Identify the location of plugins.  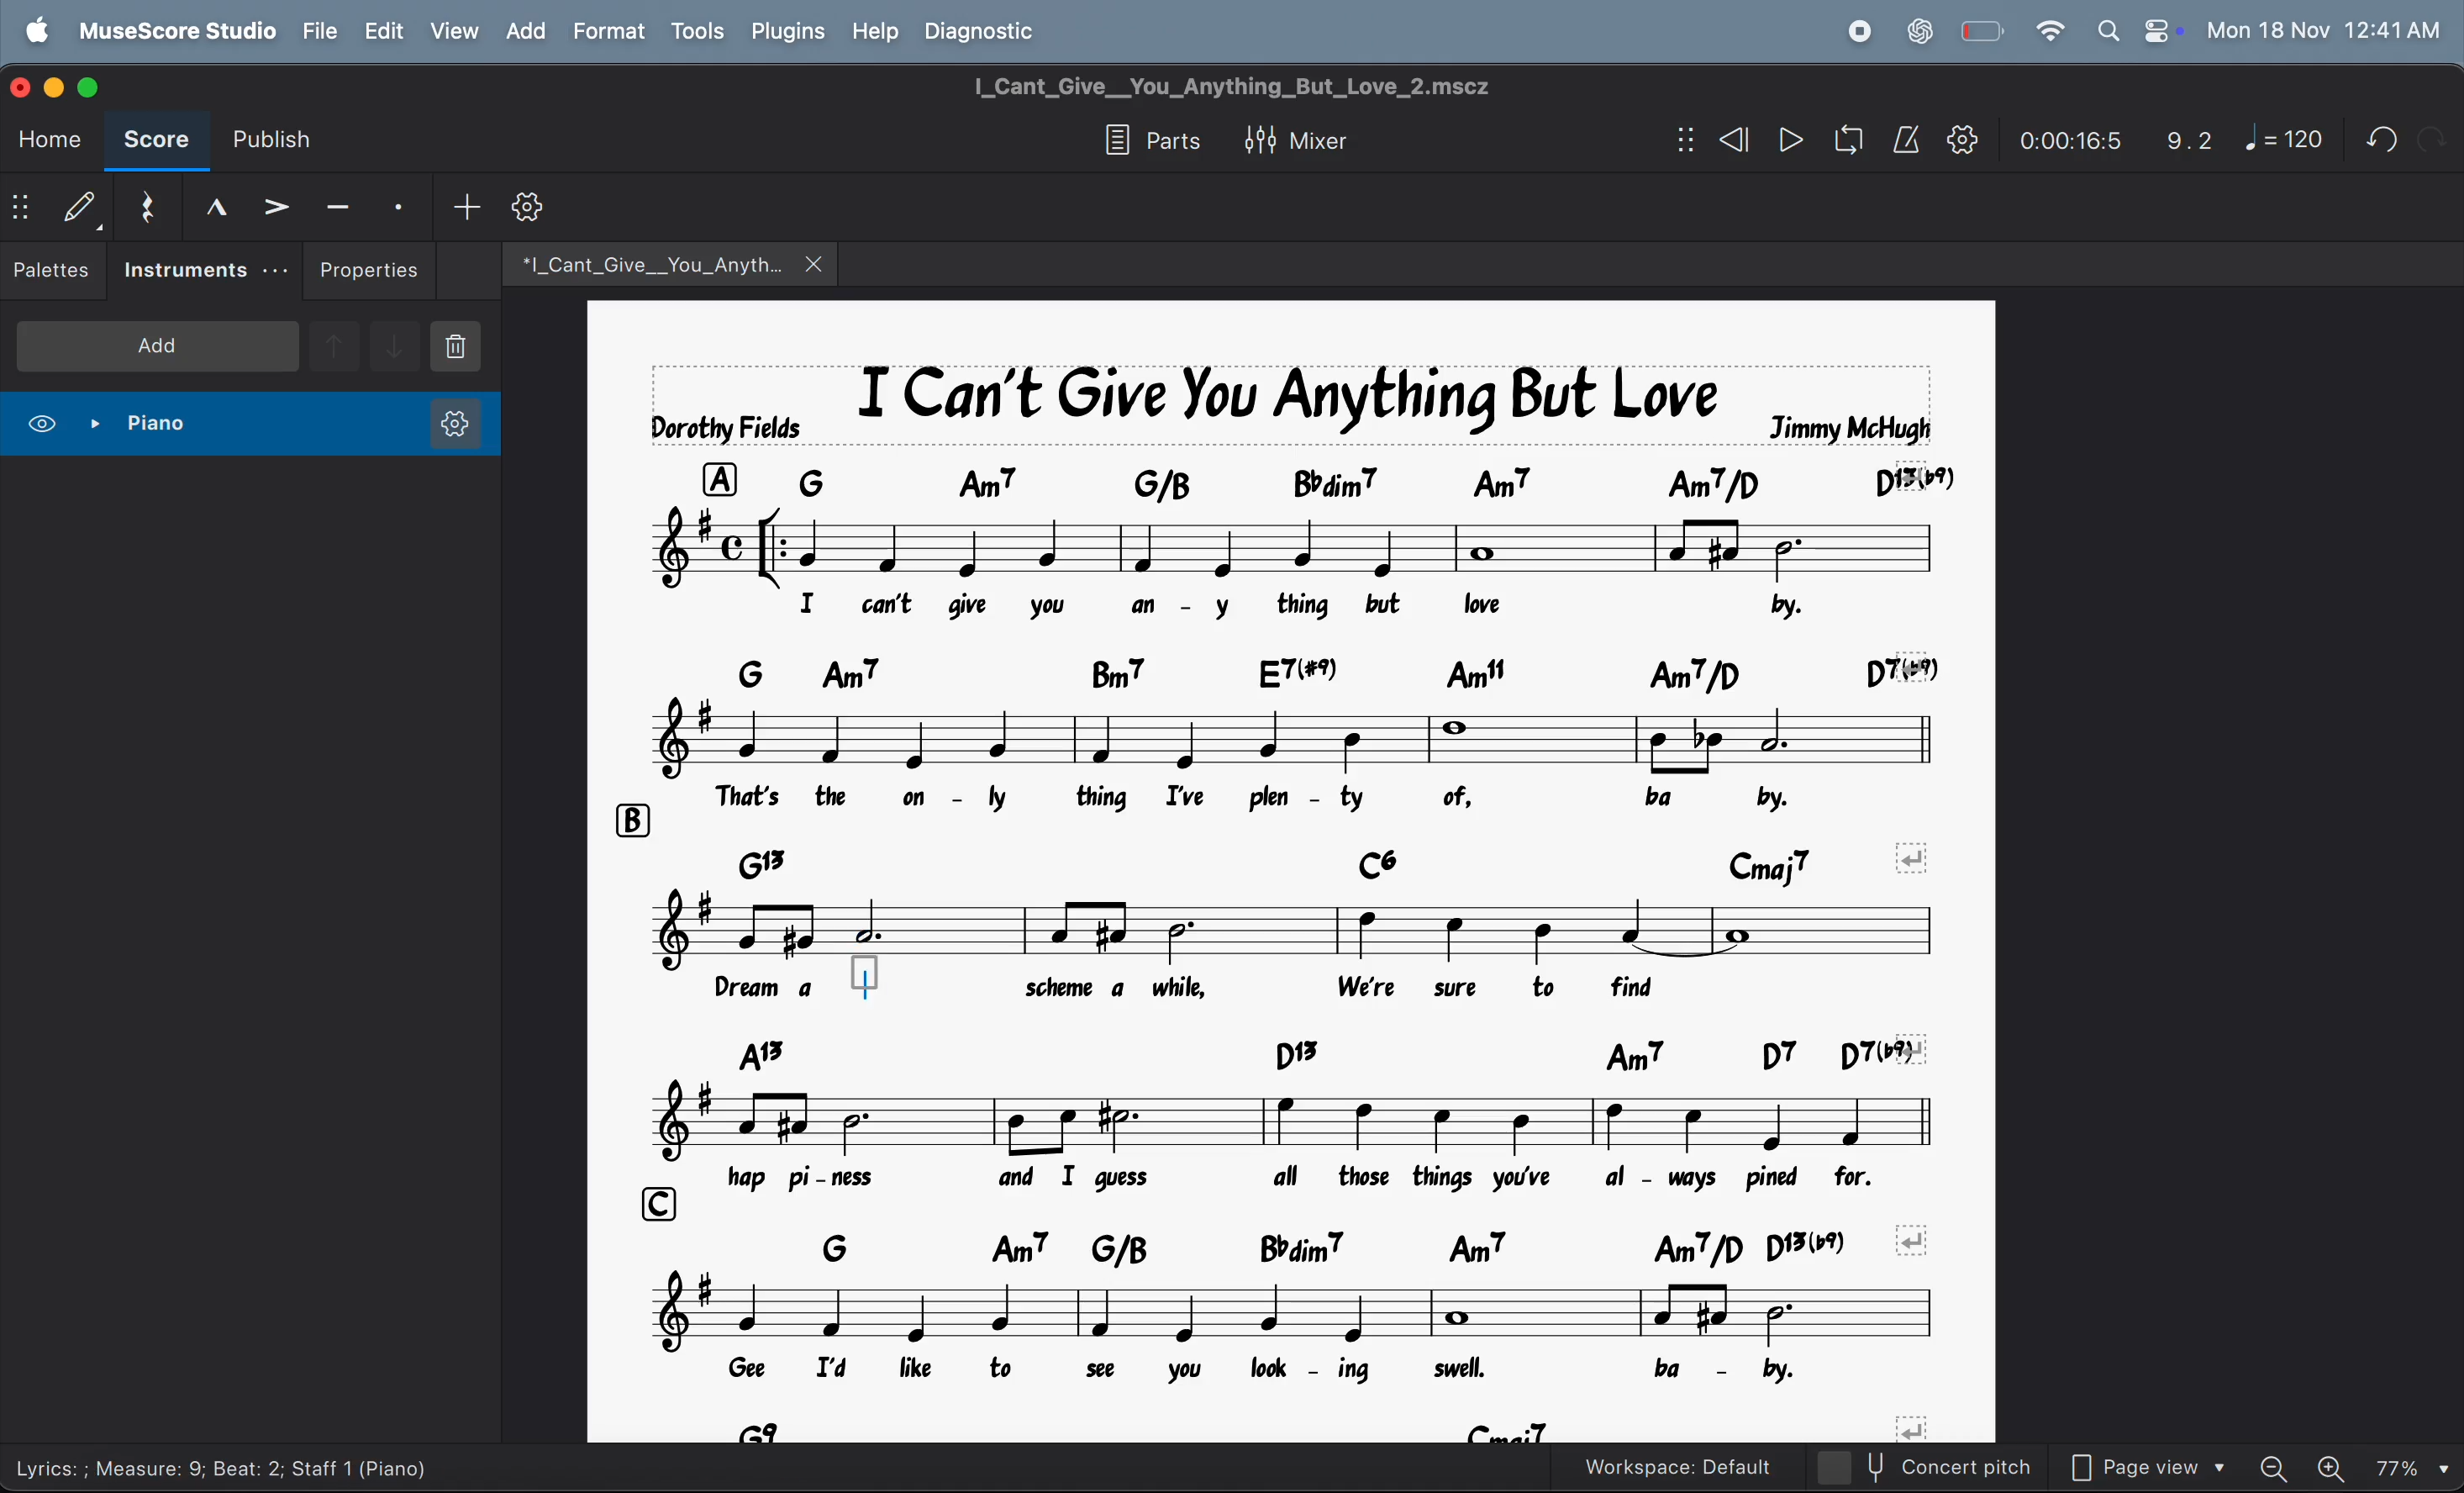
(789, 33).